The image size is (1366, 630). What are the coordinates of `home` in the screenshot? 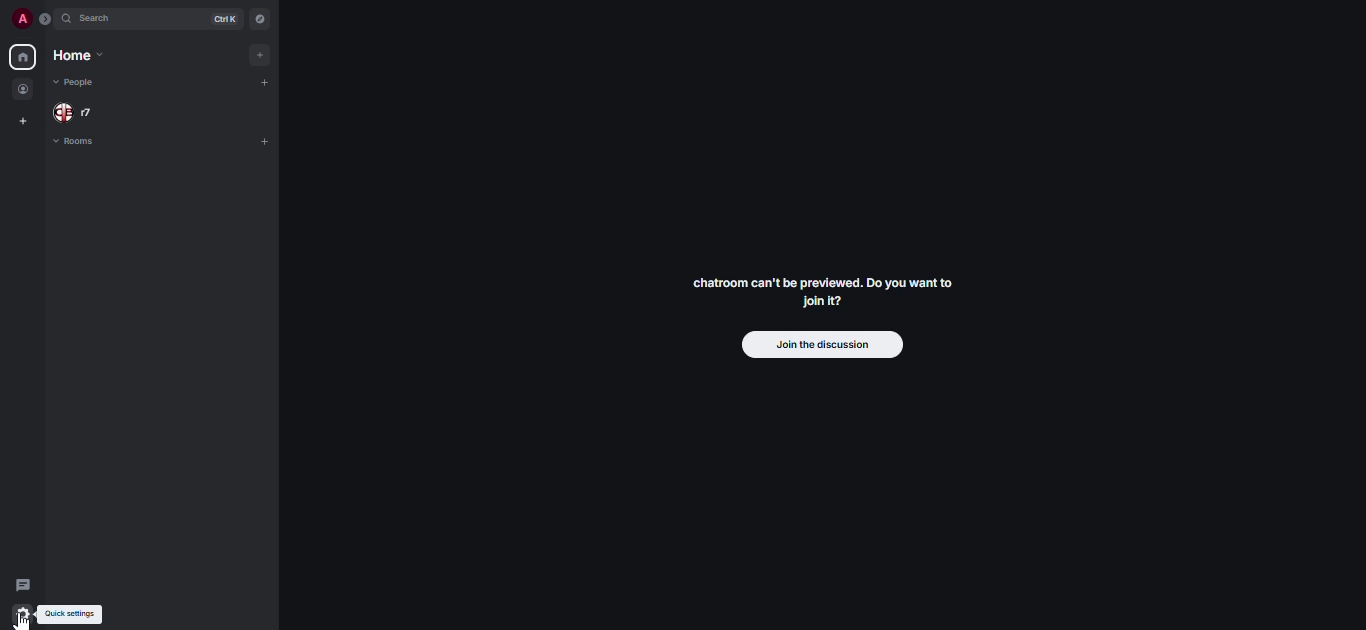 It's located at (75, 57).